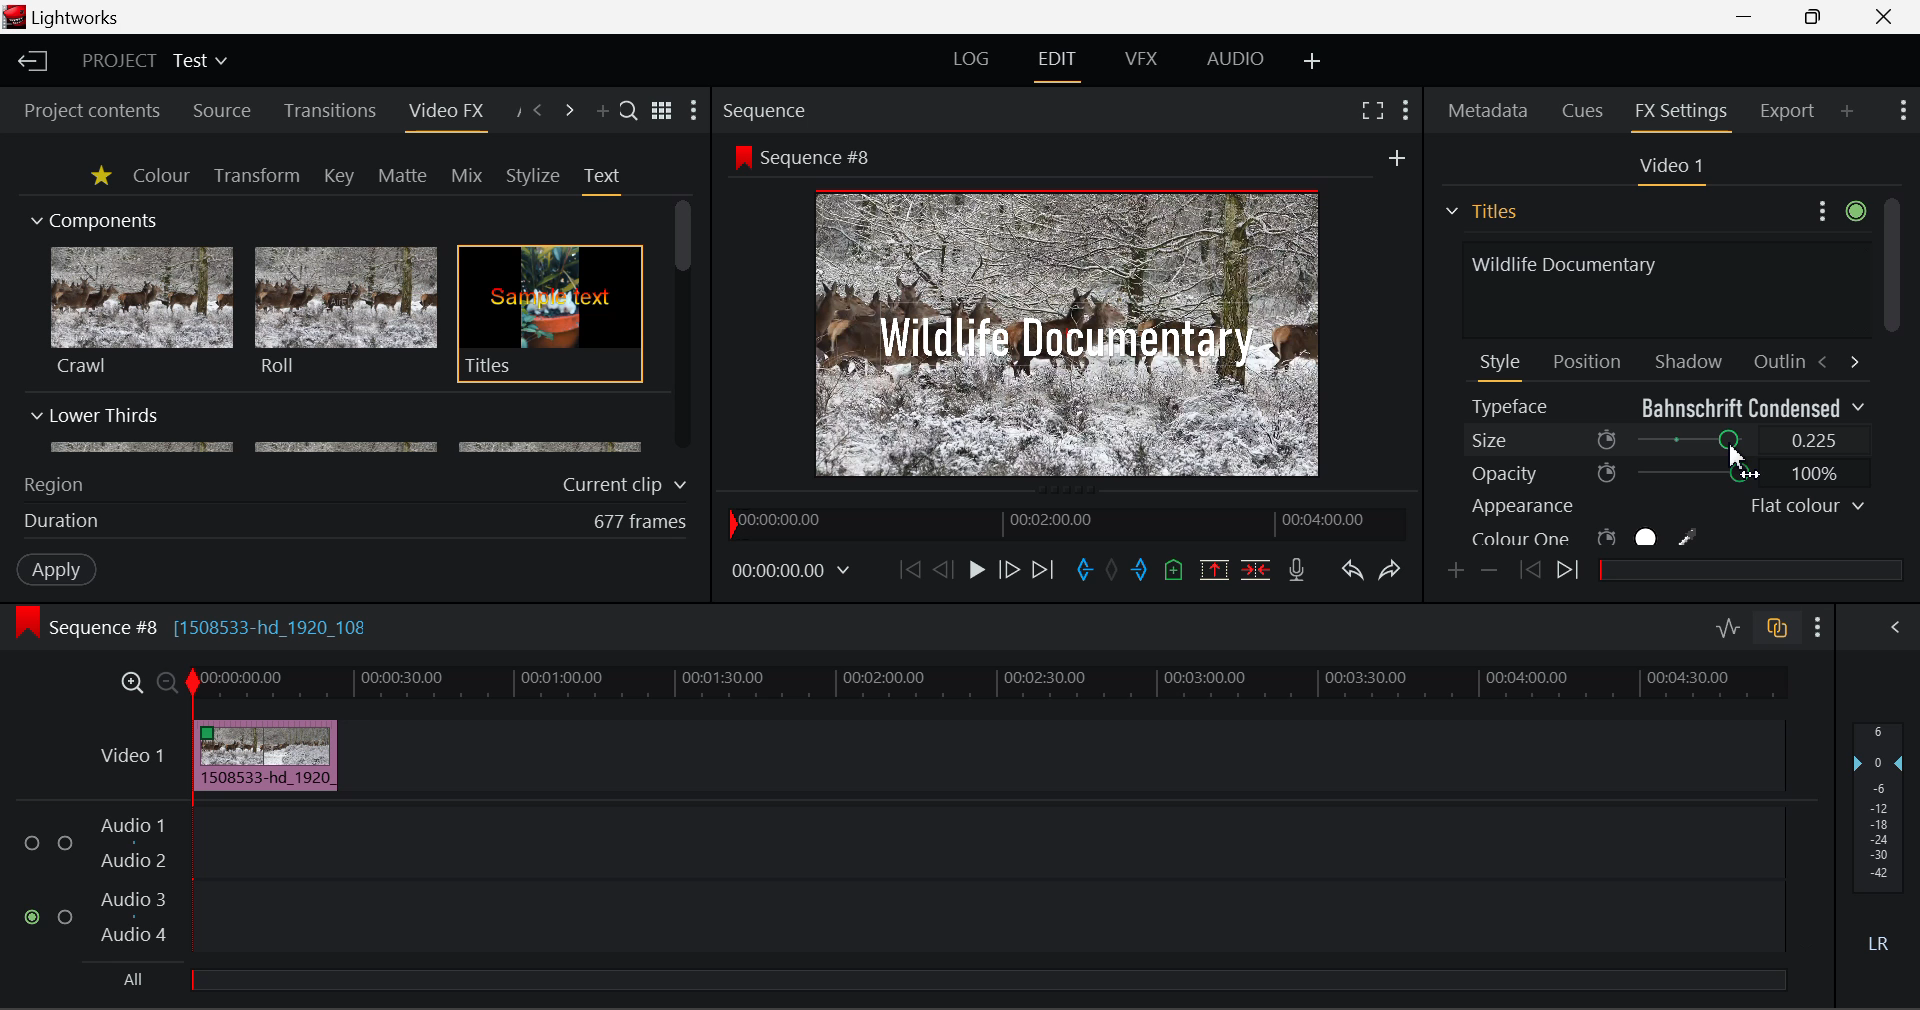 This screenshot has width=1920, height=1010. Describe the element at coordinates (910, 571) in the screenshot. I see `To Start` at that location.